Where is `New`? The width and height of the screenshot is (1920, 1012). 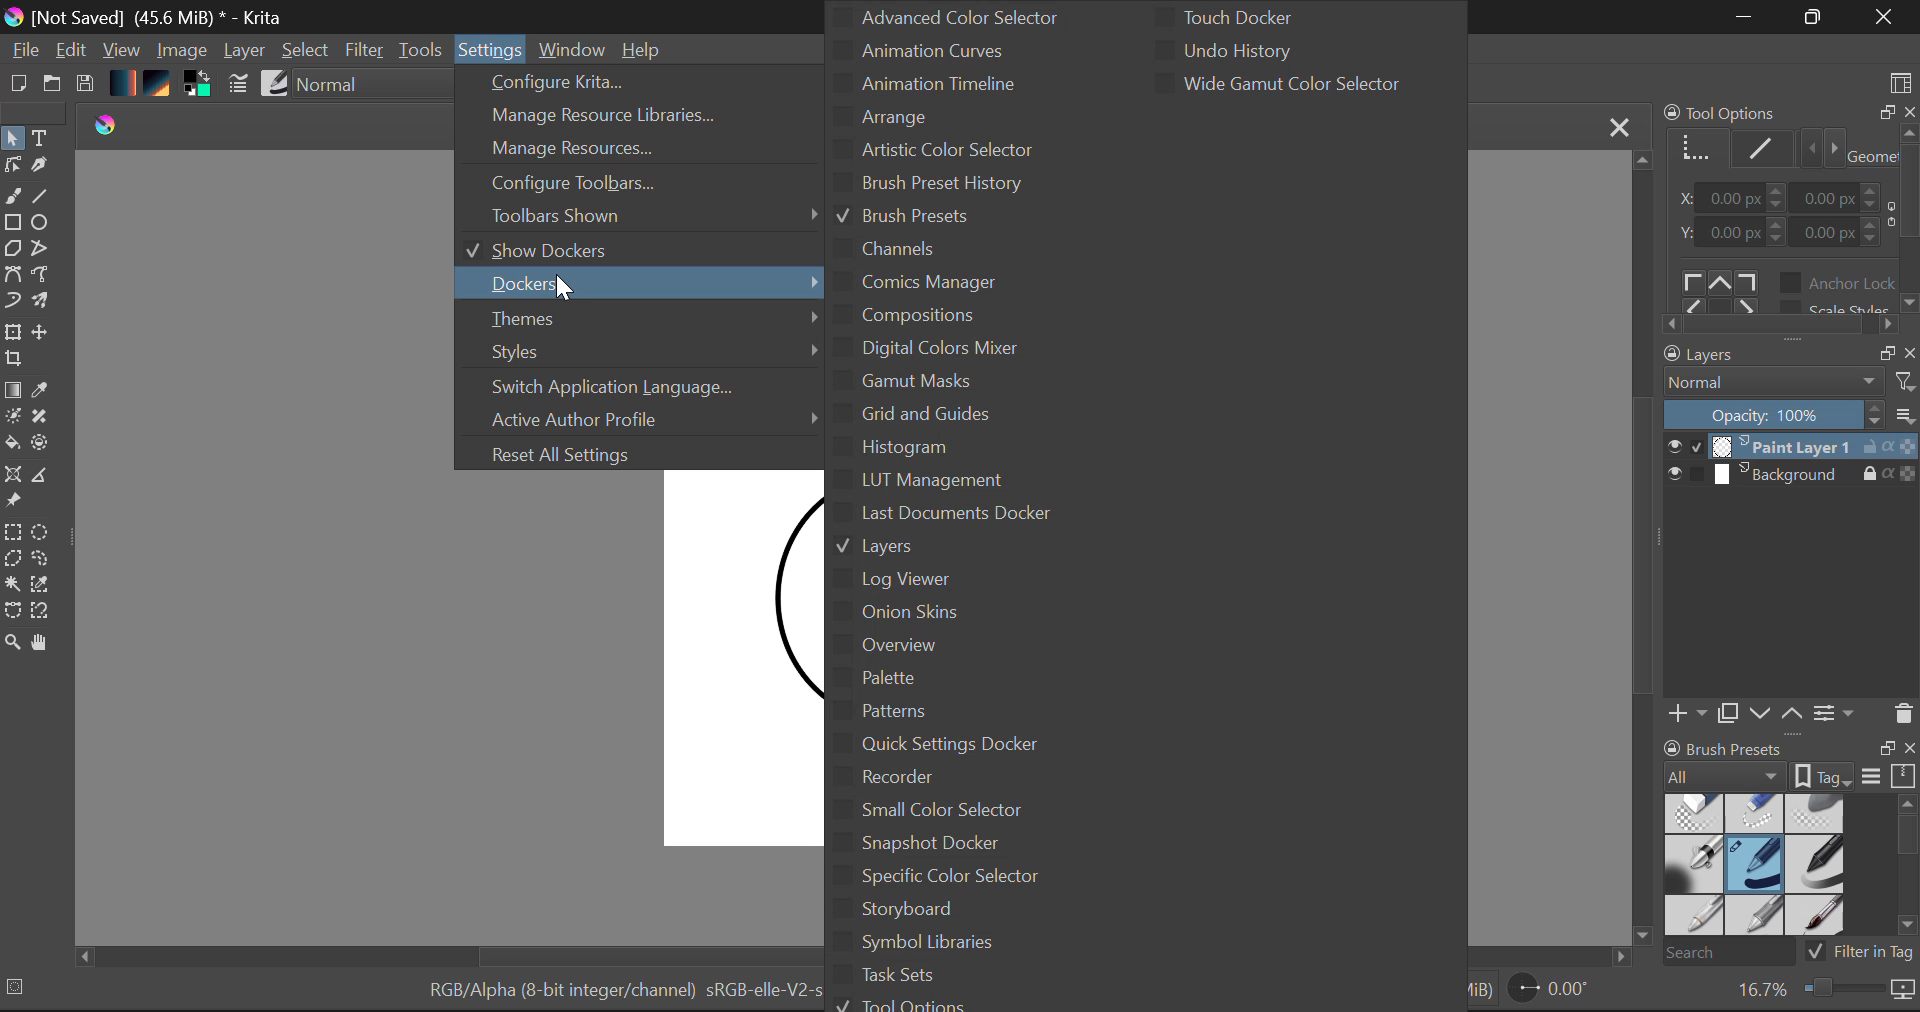 New is located at coordinates (14, 85).